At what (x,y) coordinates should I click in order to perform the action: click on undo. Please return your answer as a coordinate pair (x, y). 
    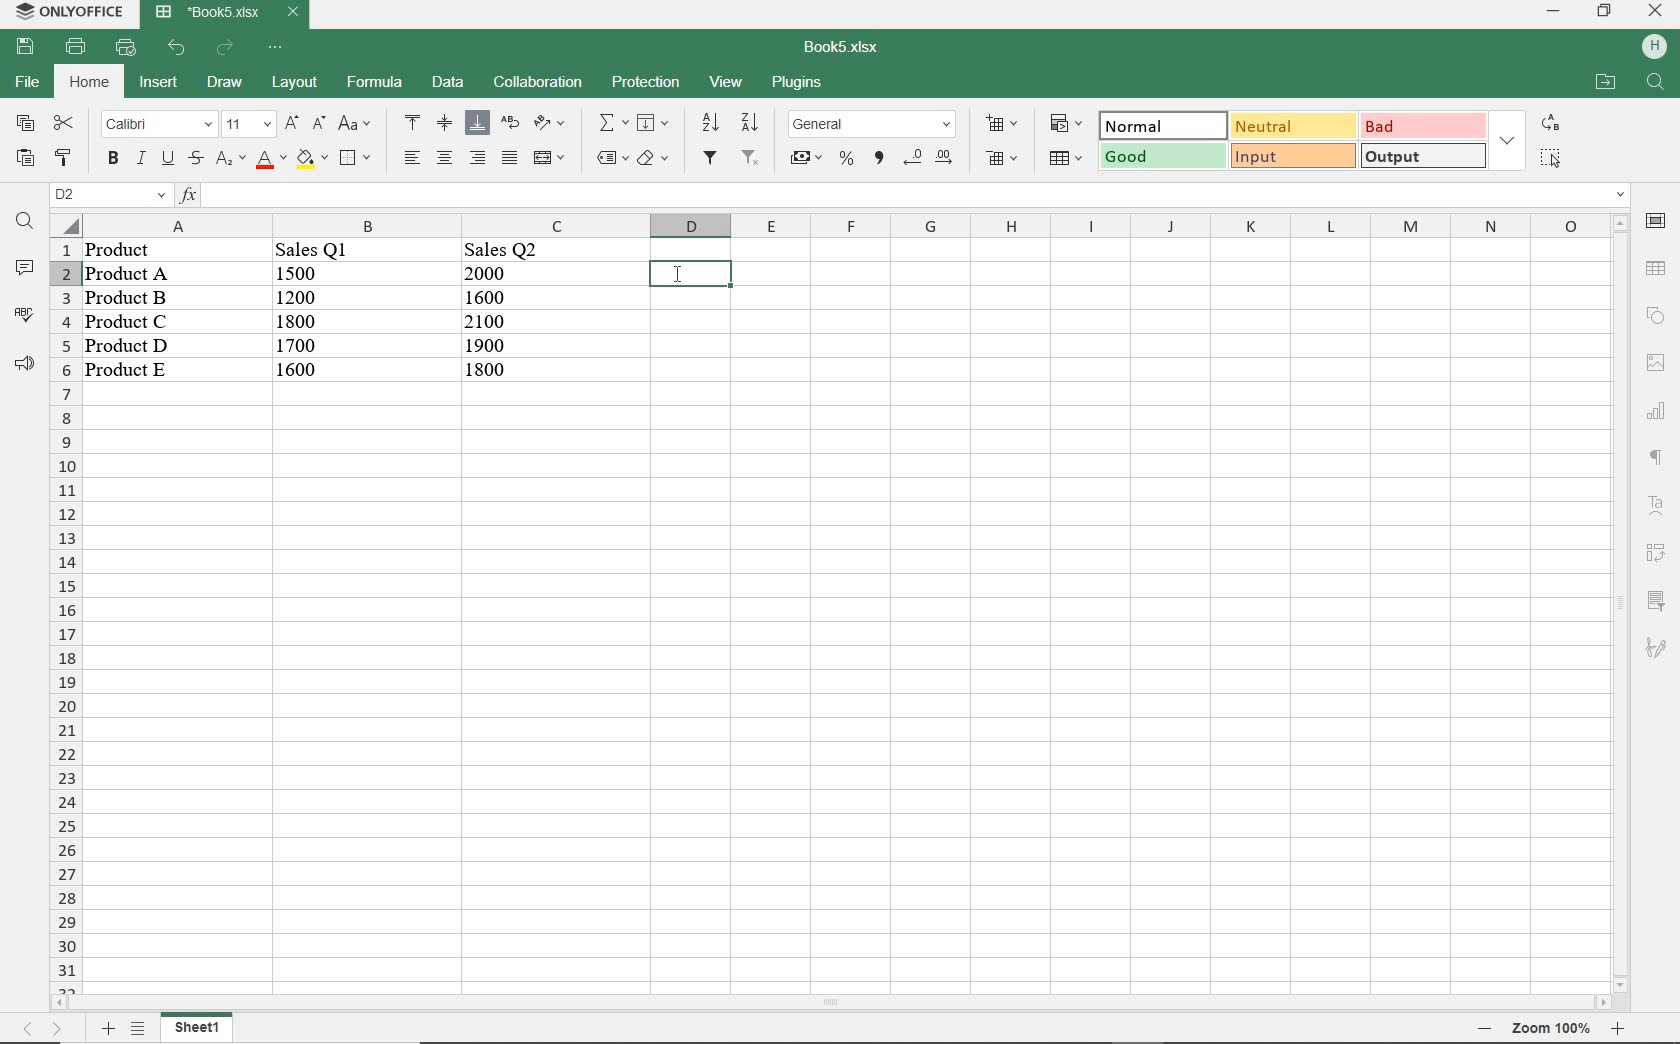
    Looking at the image, I should click on (176, 48).